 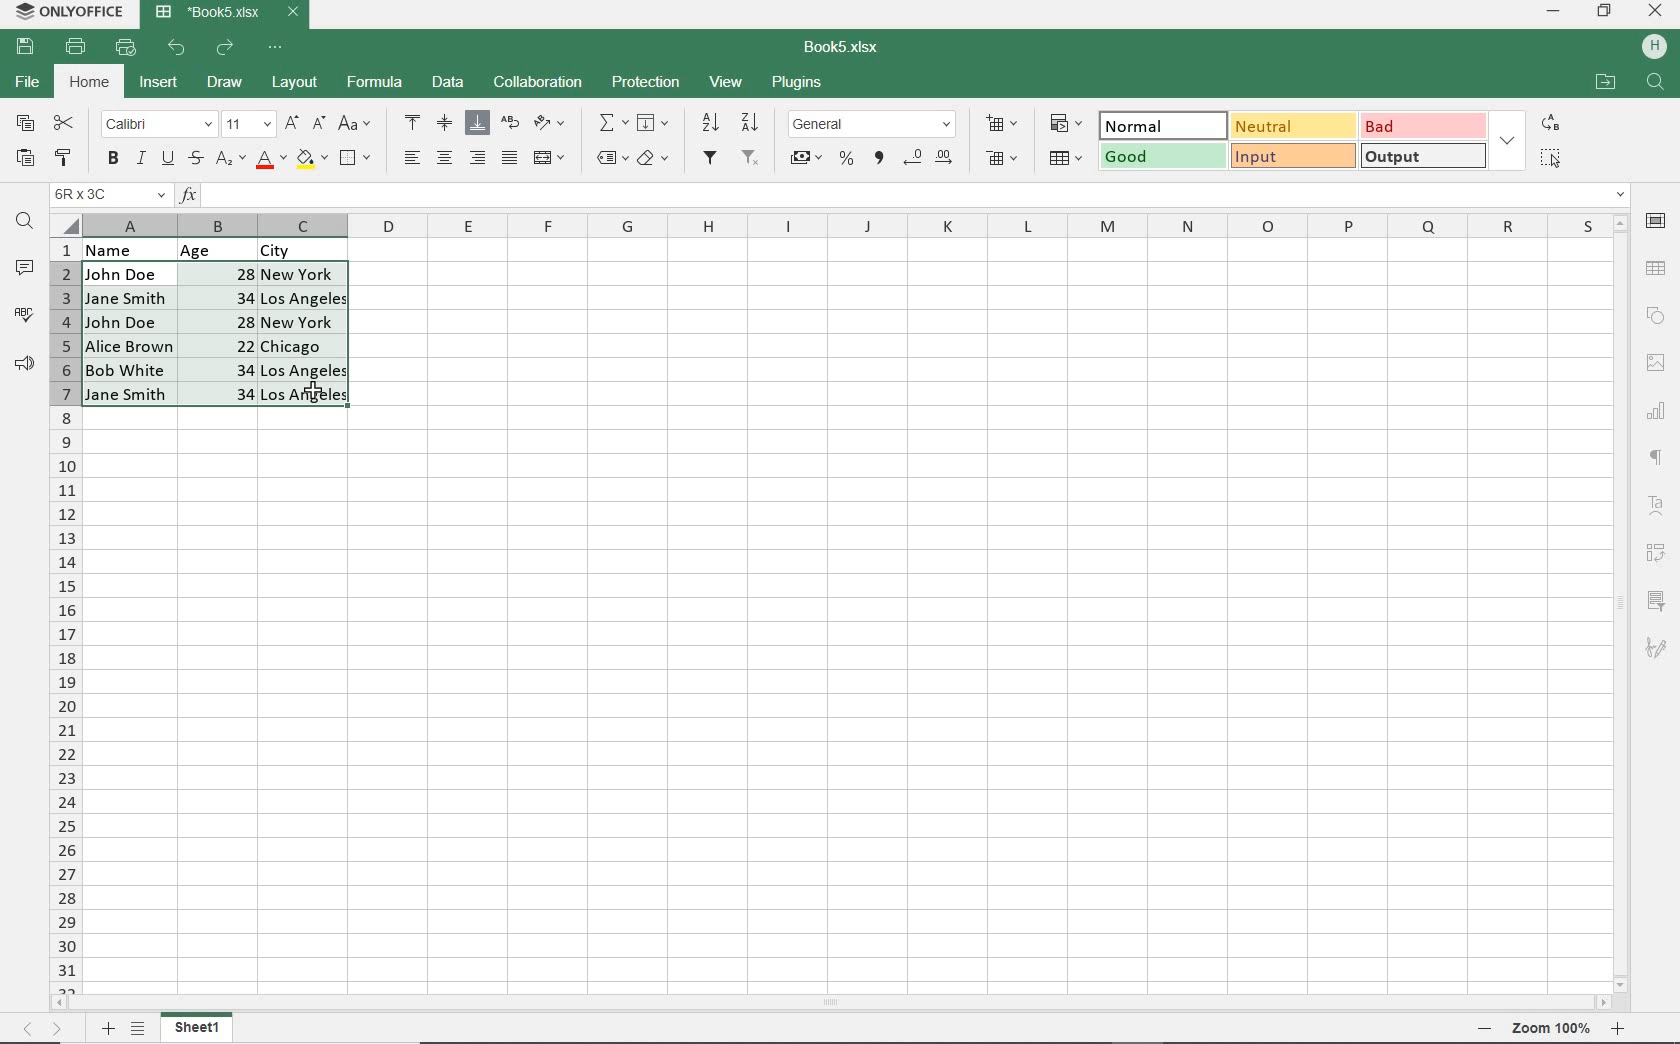 What do you see at coordinates (1624, 602) in the screenshot?
I see `SCROLLBAR` at bounding box center [1624, 602].